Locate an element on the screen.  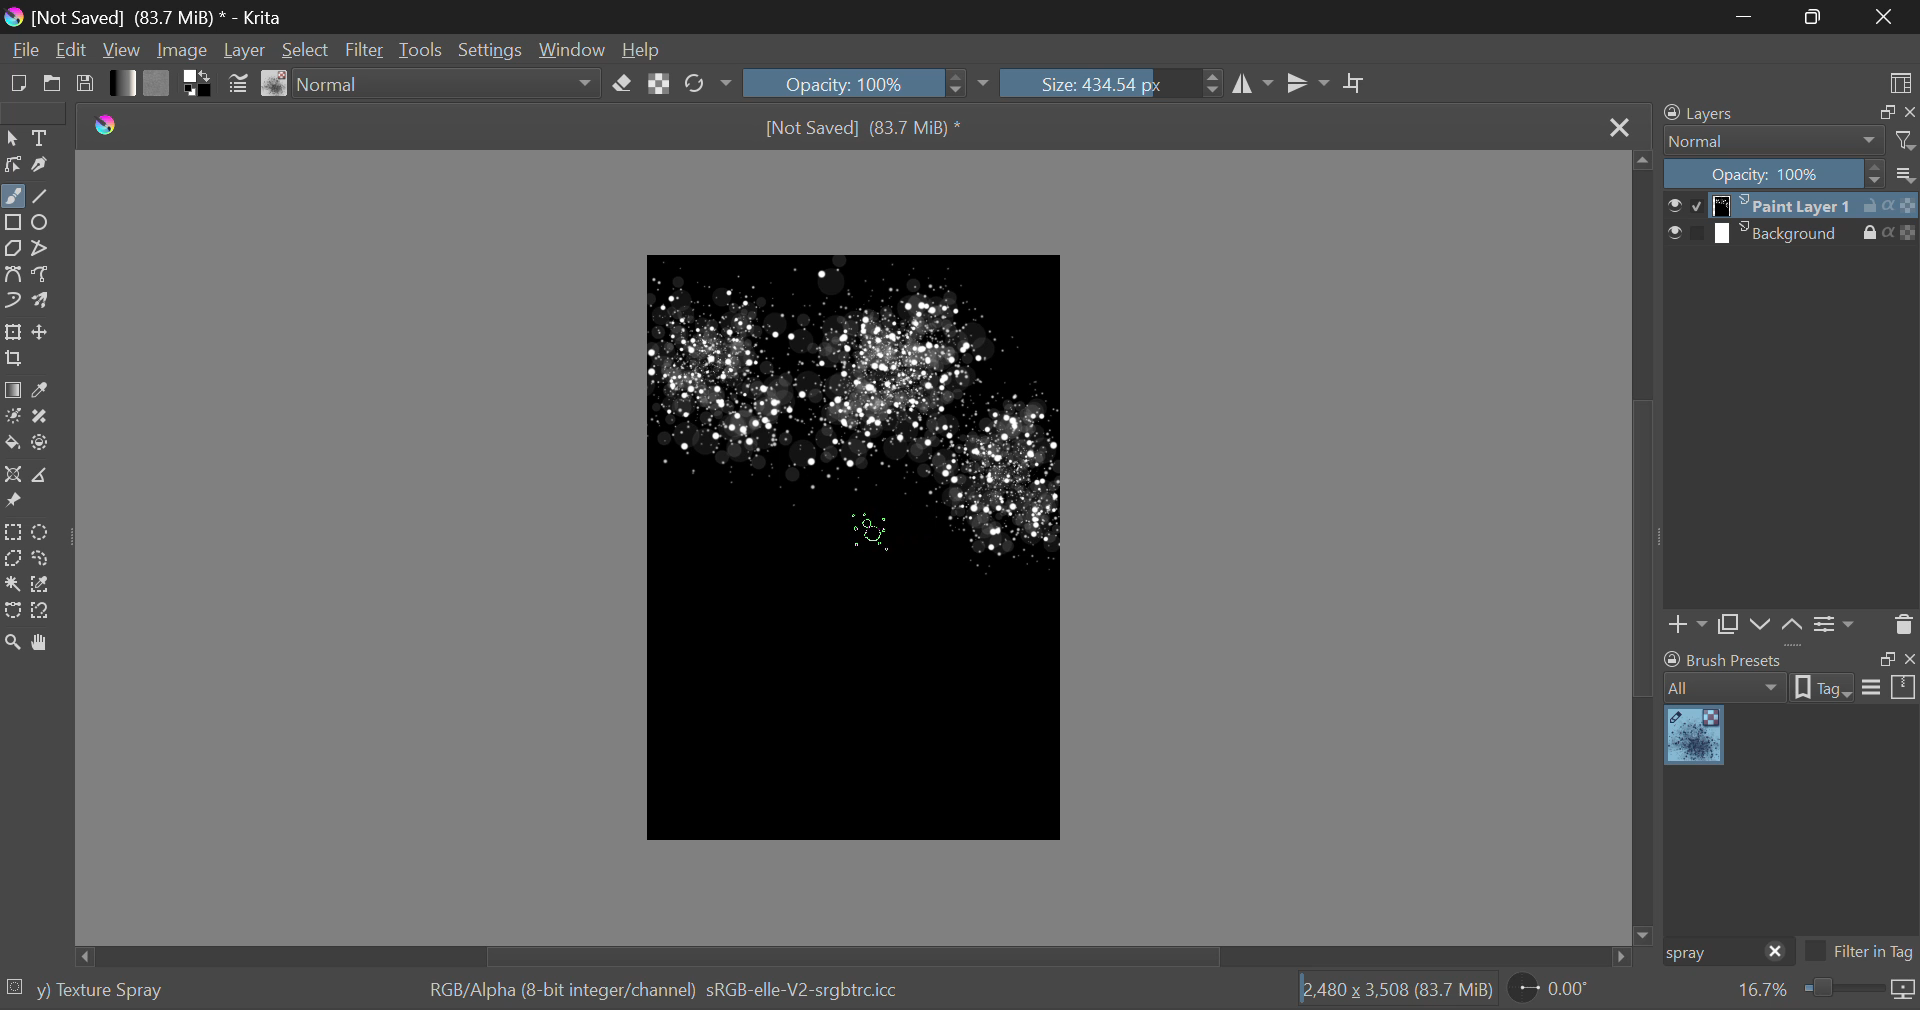
Enclose and Fill is located at coordinates (41, 445).